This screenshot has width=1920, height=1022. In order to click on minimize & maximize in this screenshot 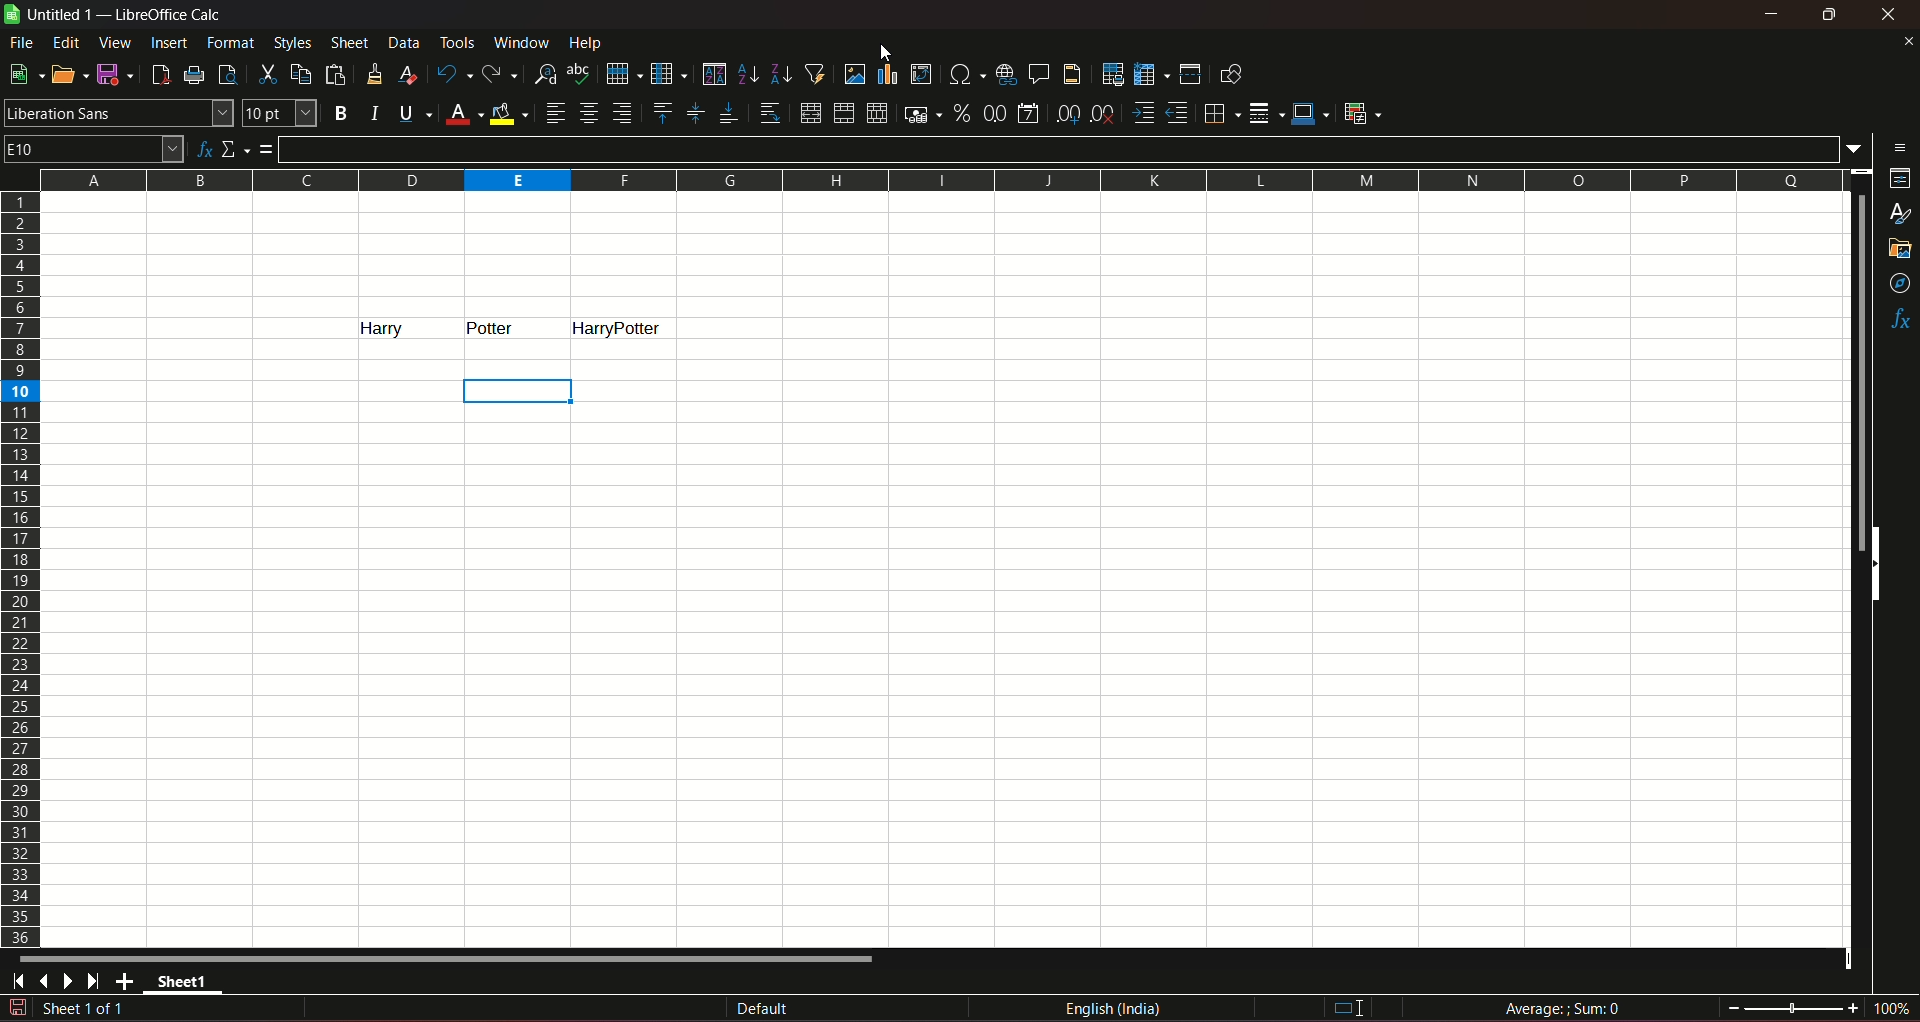, I will do `click(1828, 15)`.